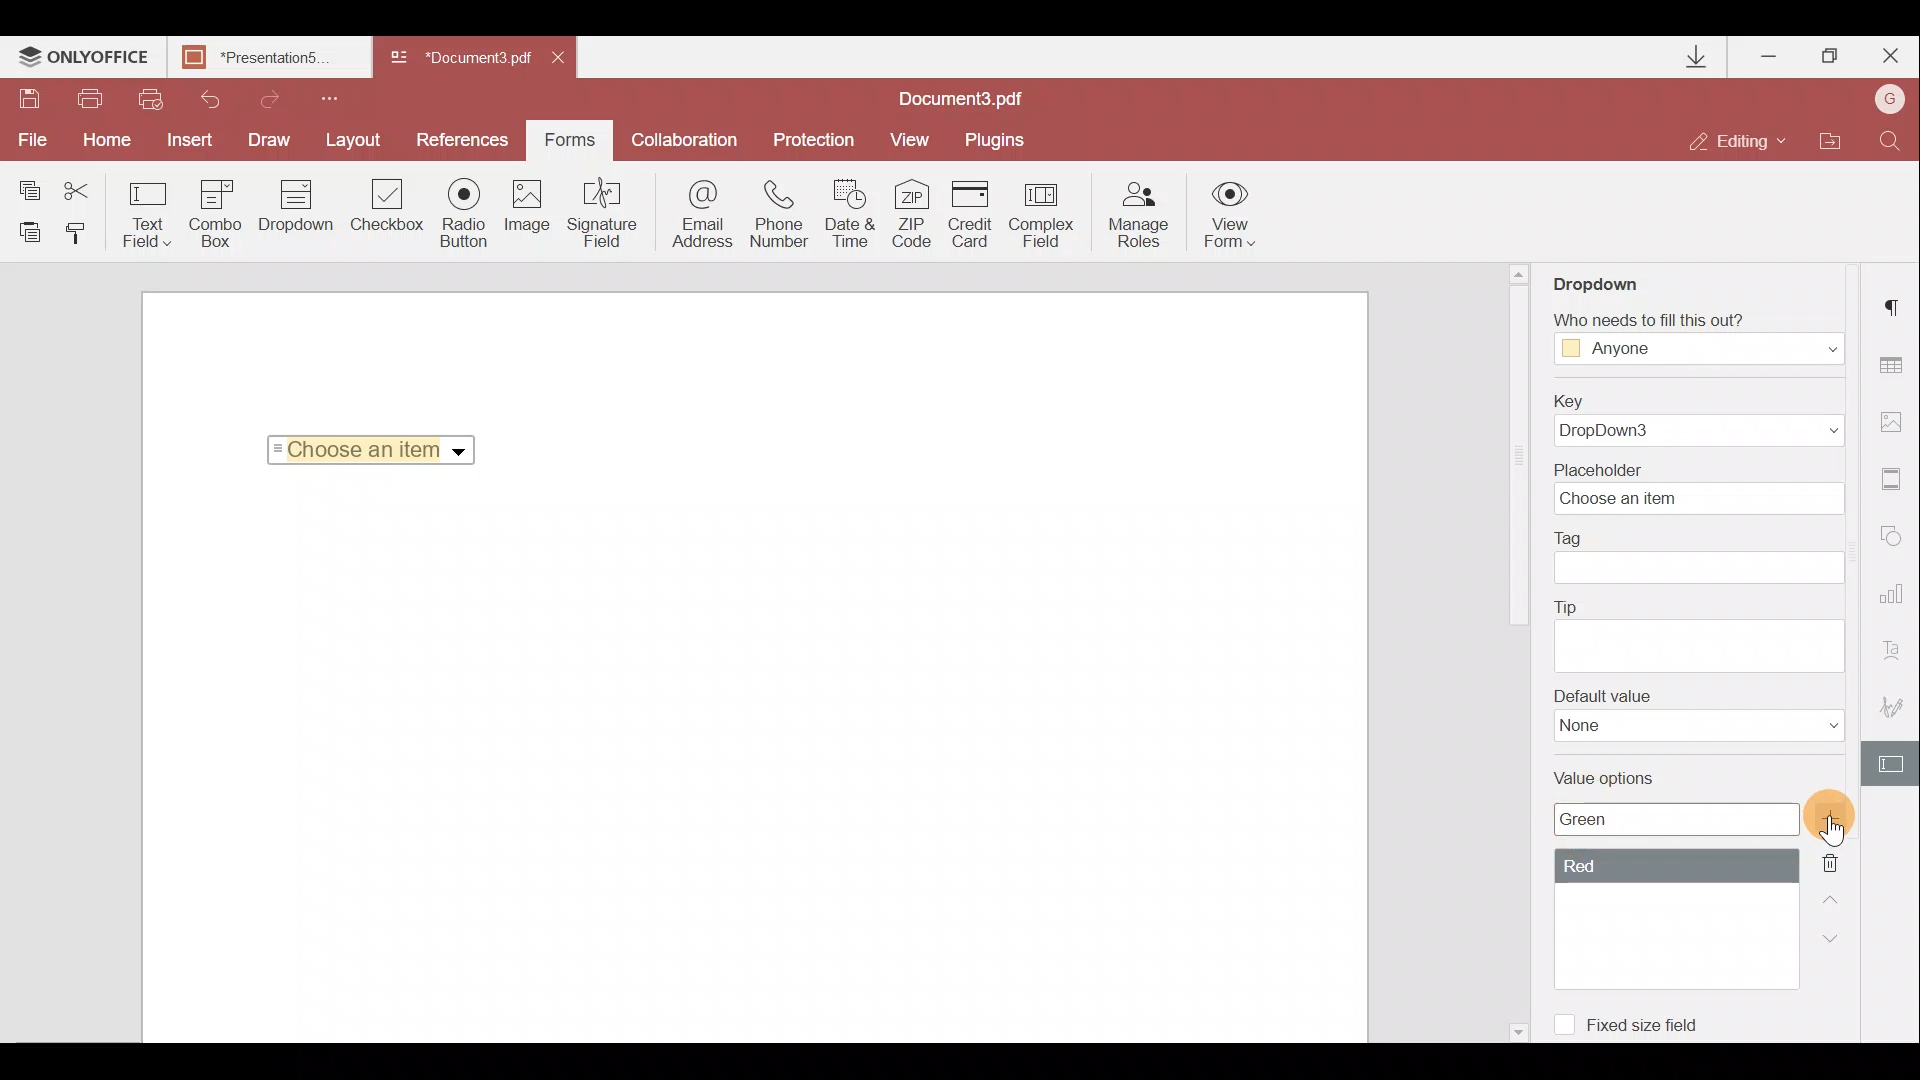 This screenshot has width=1920, height=1080. What do you see at coordinates (214, 214) in the screenshot?
I see `Combo box` at bounding box center [214, 214].